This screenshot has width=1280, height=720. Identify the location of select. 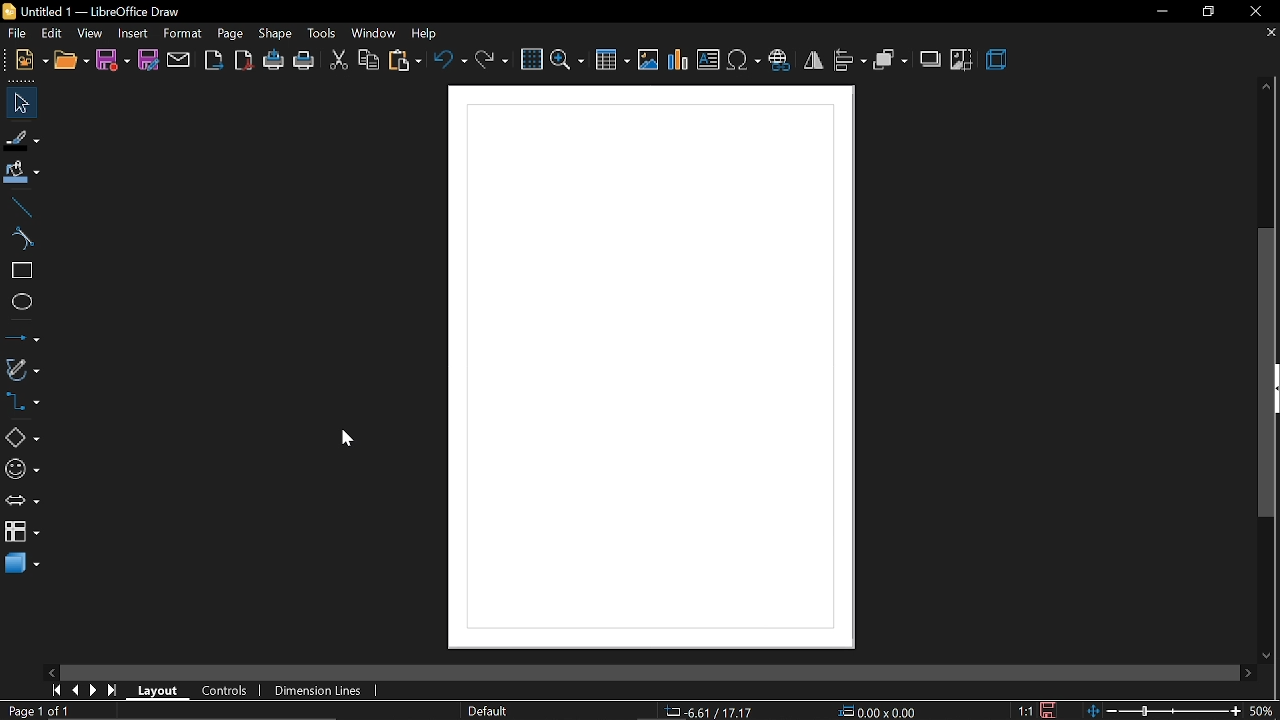
(18, 103).